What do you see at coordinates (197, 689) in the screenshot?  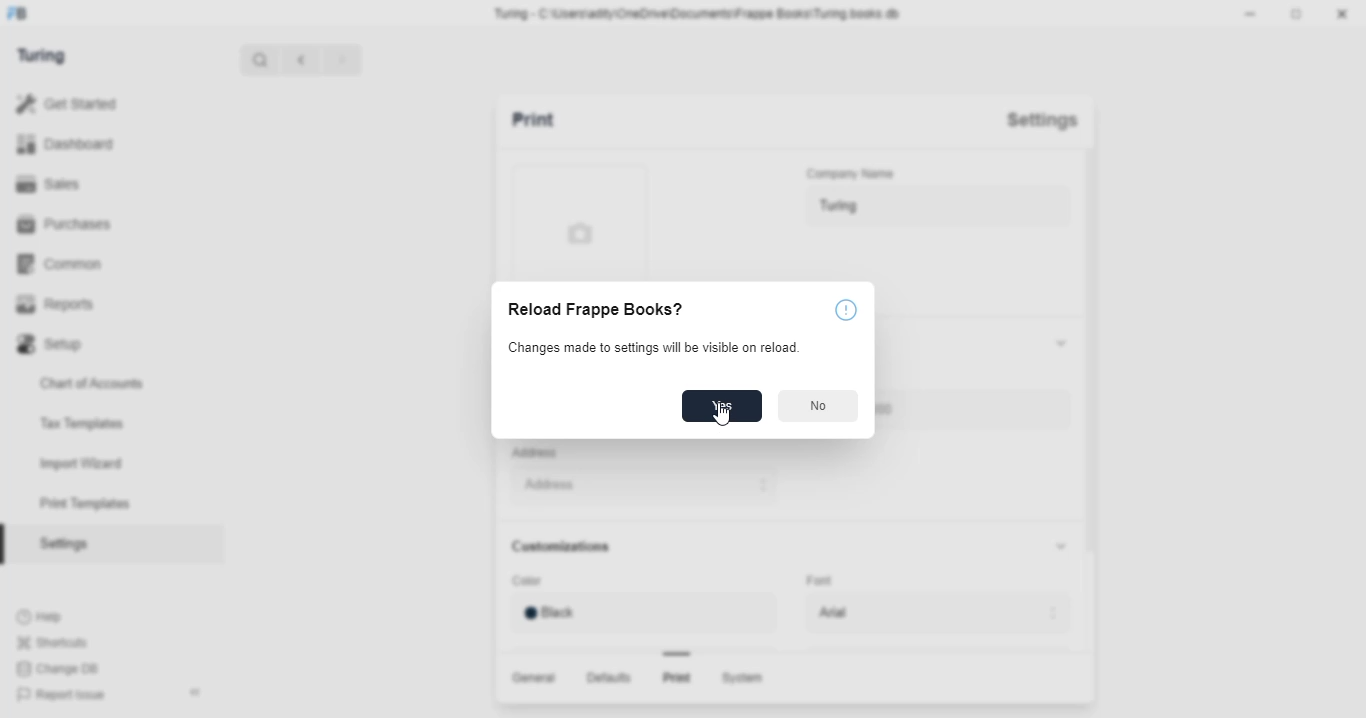 I see `collapse` at bounding box center [197, 689].